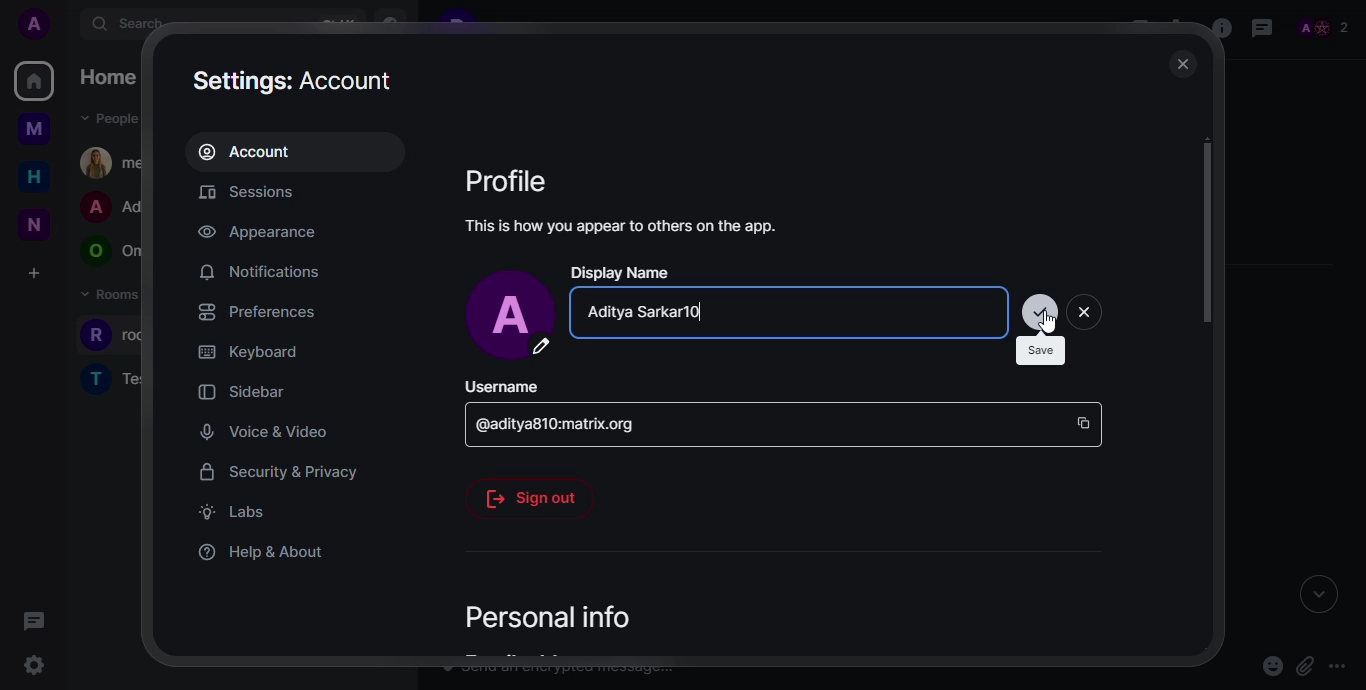  Describe the element at coordinates (233, 512) in the screenshot. I see `labs` at that location.